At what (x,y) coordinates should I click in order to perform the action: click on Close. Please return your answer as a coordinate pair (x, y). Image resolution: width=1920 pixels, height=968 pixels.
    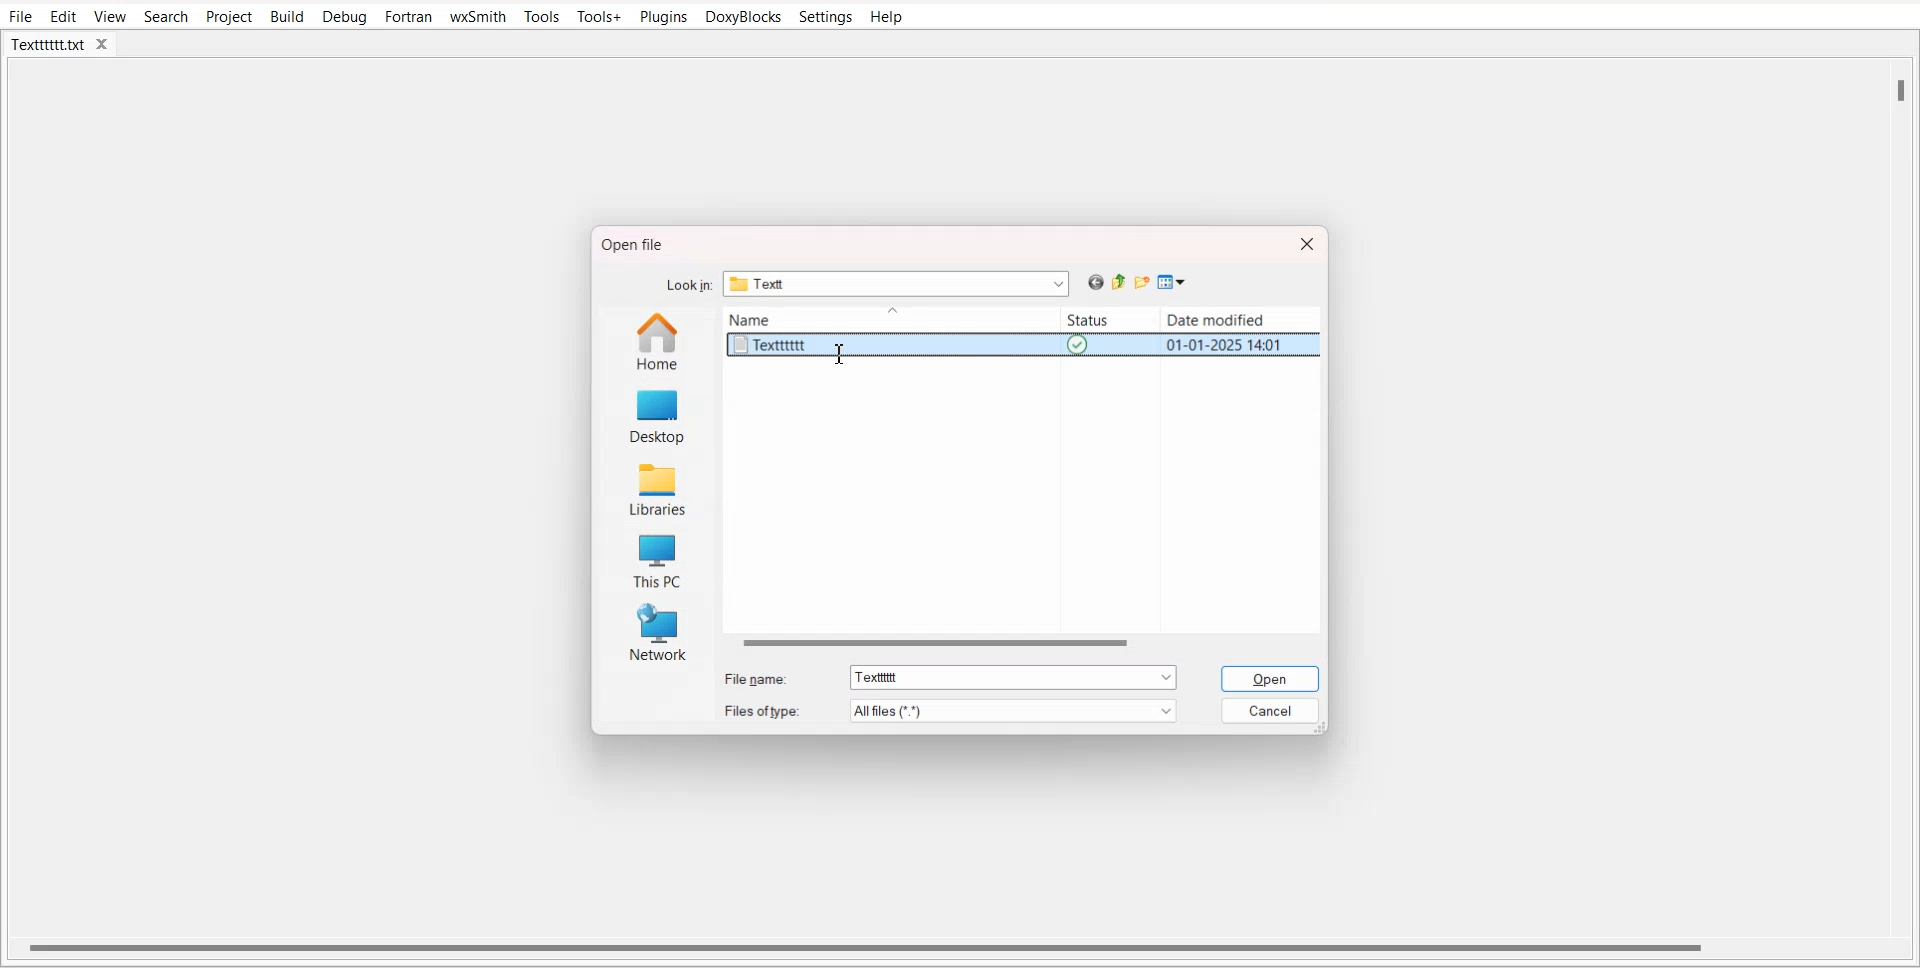
    Looking at the image, I should click on (1311, 244).